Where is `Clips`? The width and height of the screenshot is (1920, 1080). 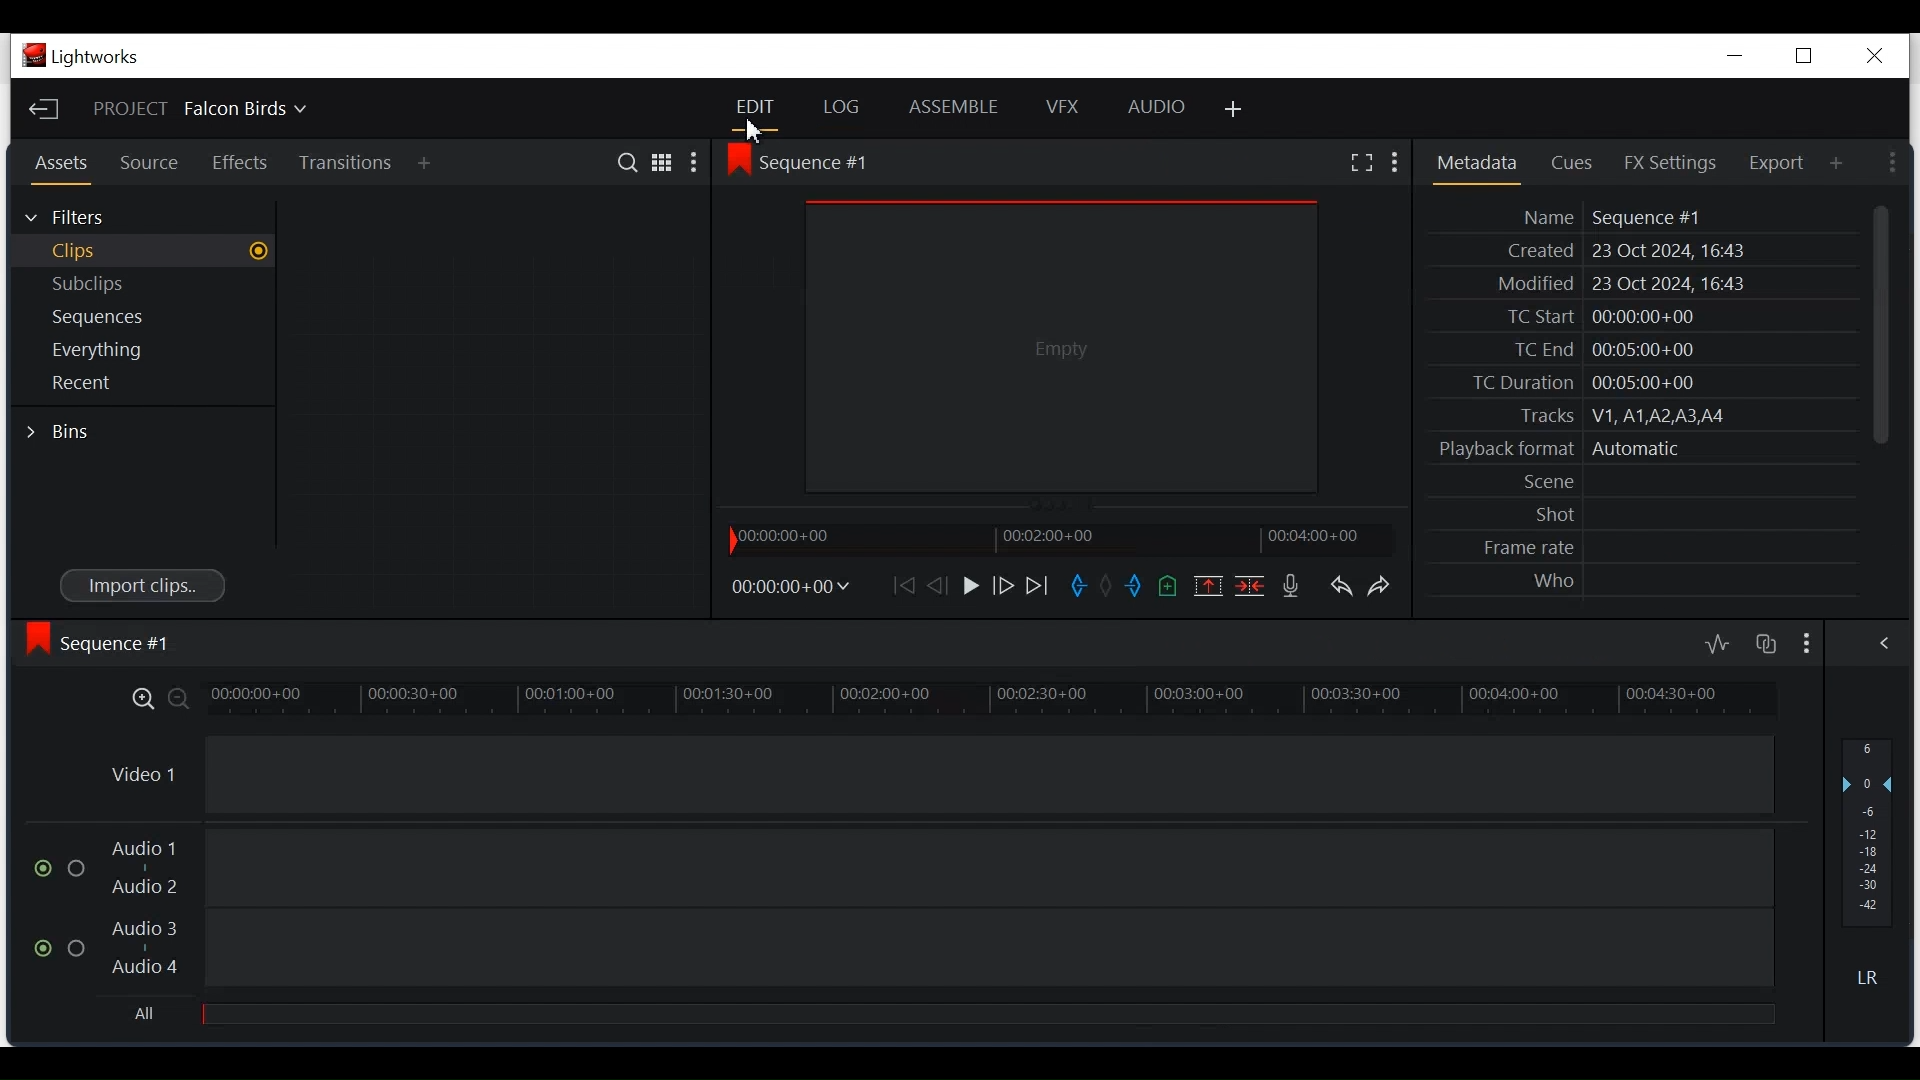
Clips is located at coordinates (140, 249).